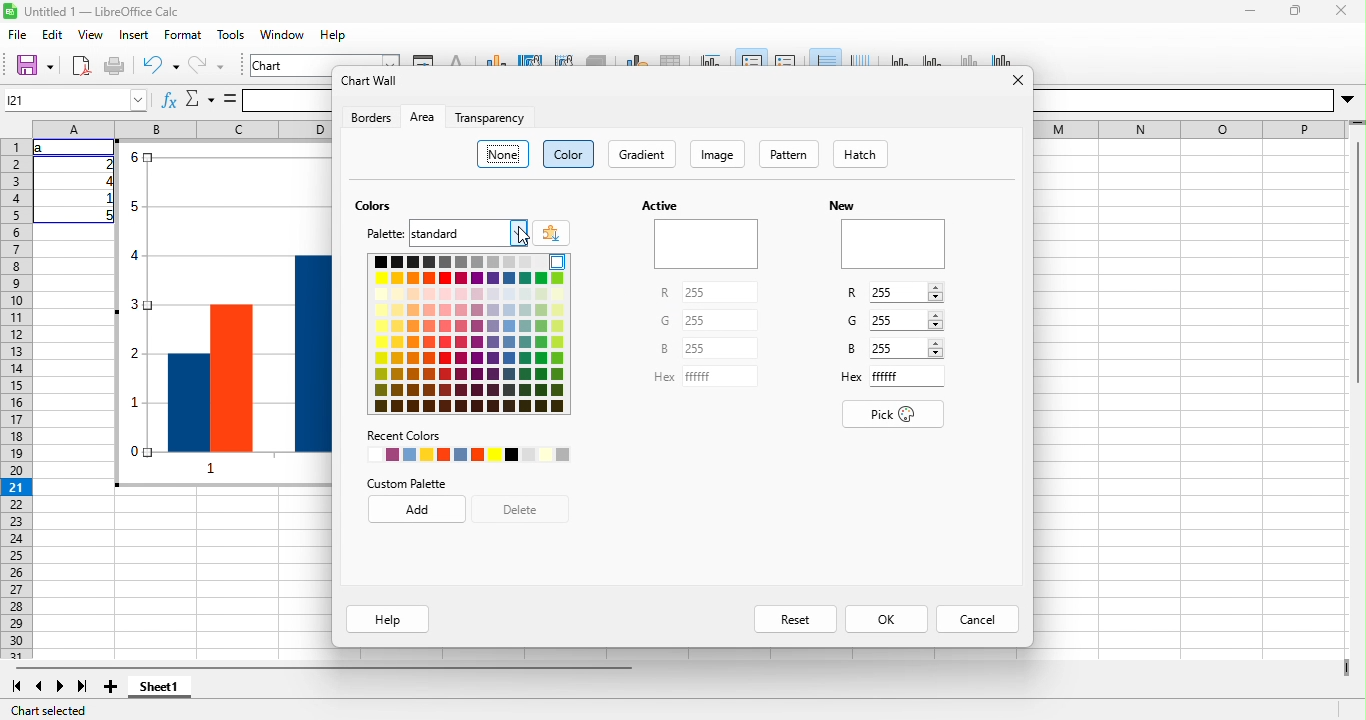 This screenshot has width=1366, height=720. I want to click on a, so click(42, 148).